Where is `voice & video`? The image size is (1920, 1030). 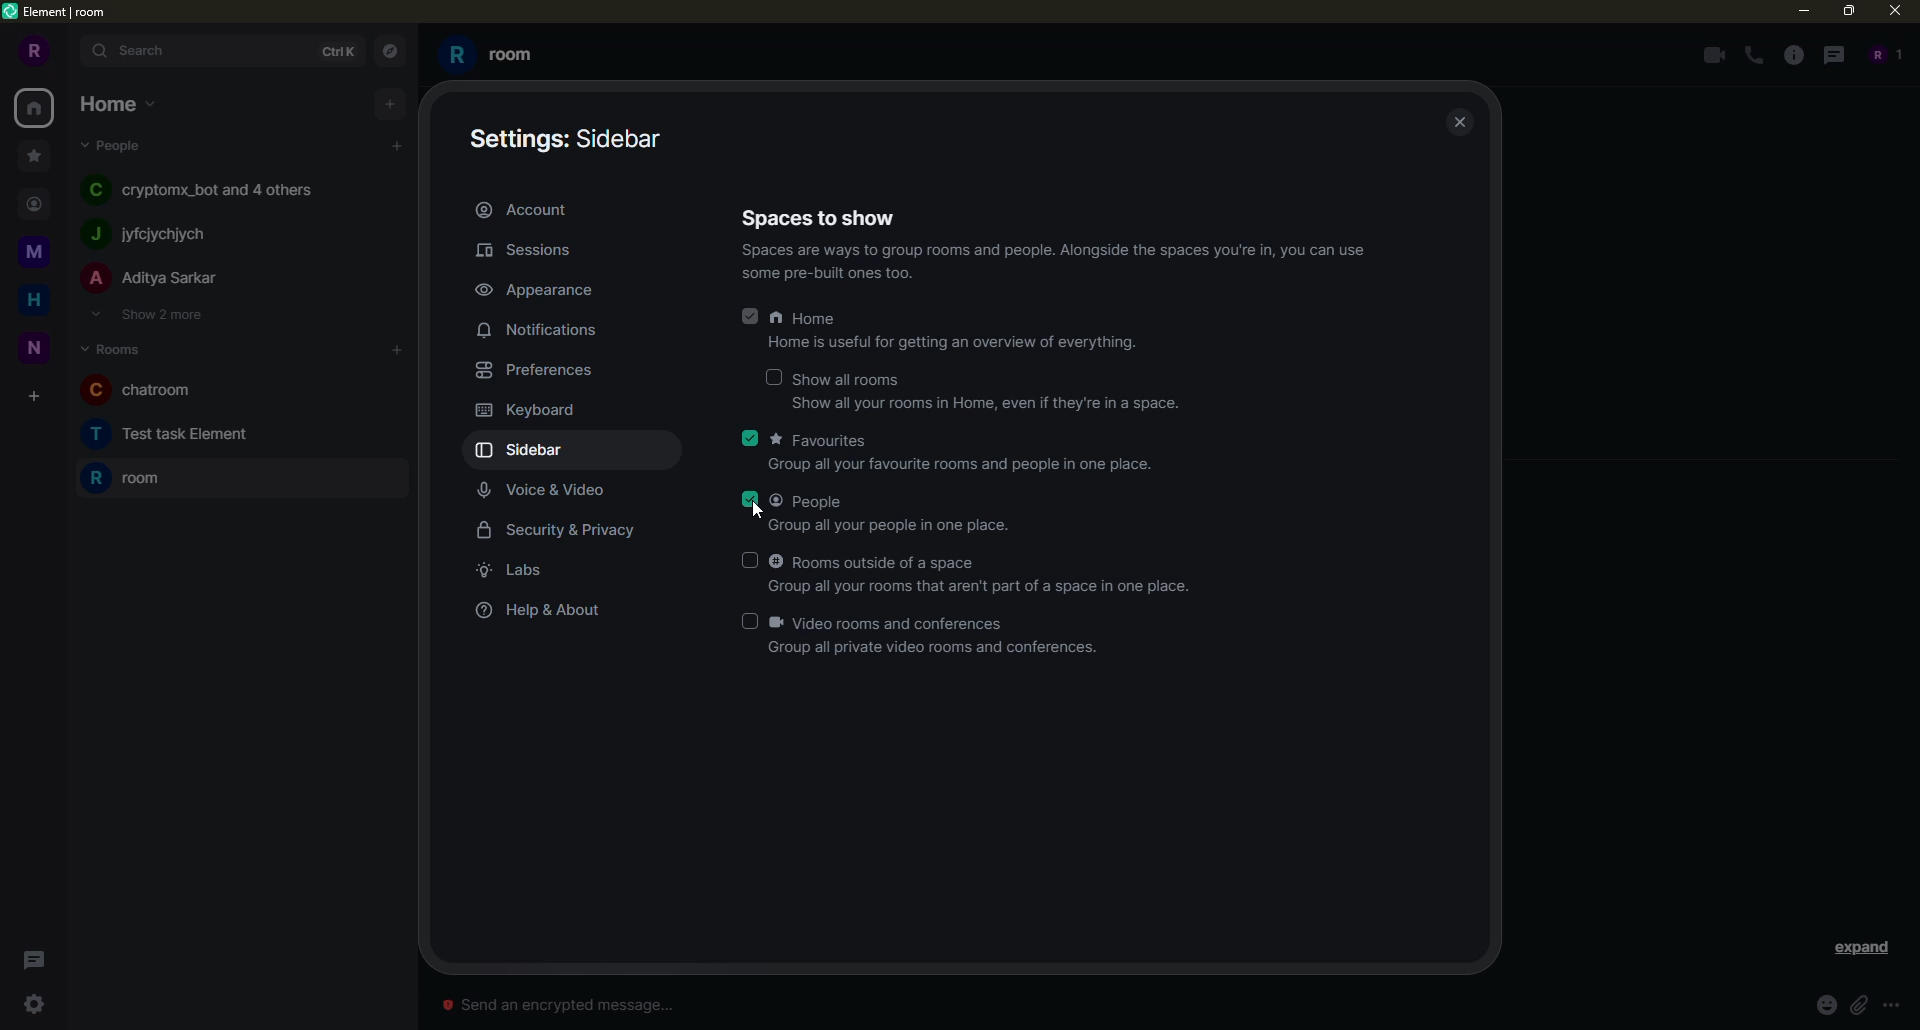 voice & video is located at coordinates (543, 493).